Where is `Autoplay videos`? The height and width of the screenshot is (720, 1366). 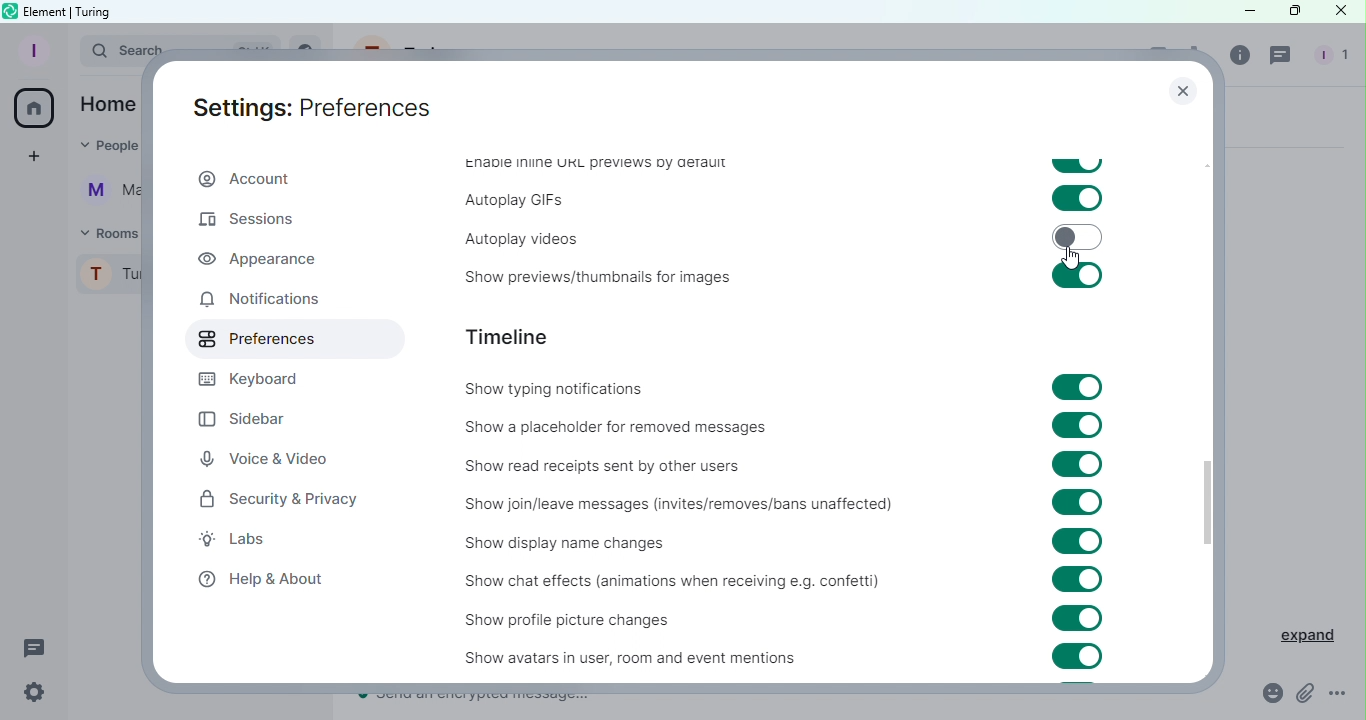 Autoplay videos is located at coordinates (511, 235).